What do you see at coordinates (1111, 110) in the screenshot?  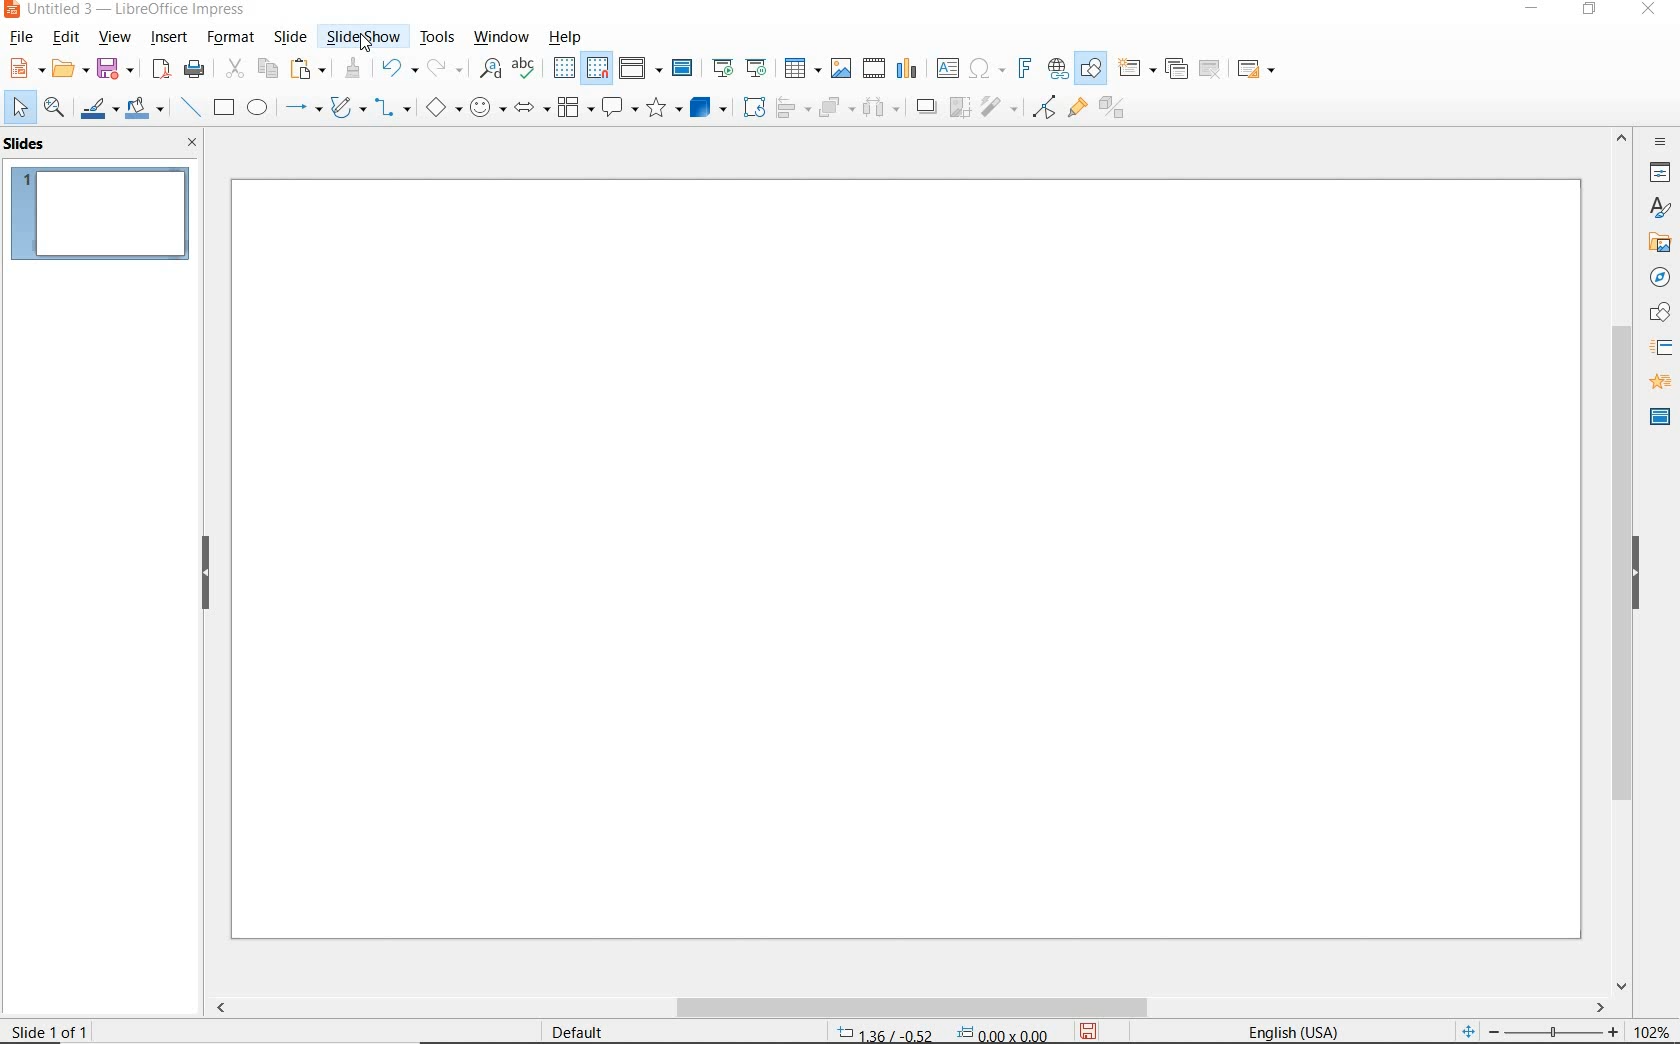 I see `TOGGLE EXTRUSION` at bounding box center [1111, 110].